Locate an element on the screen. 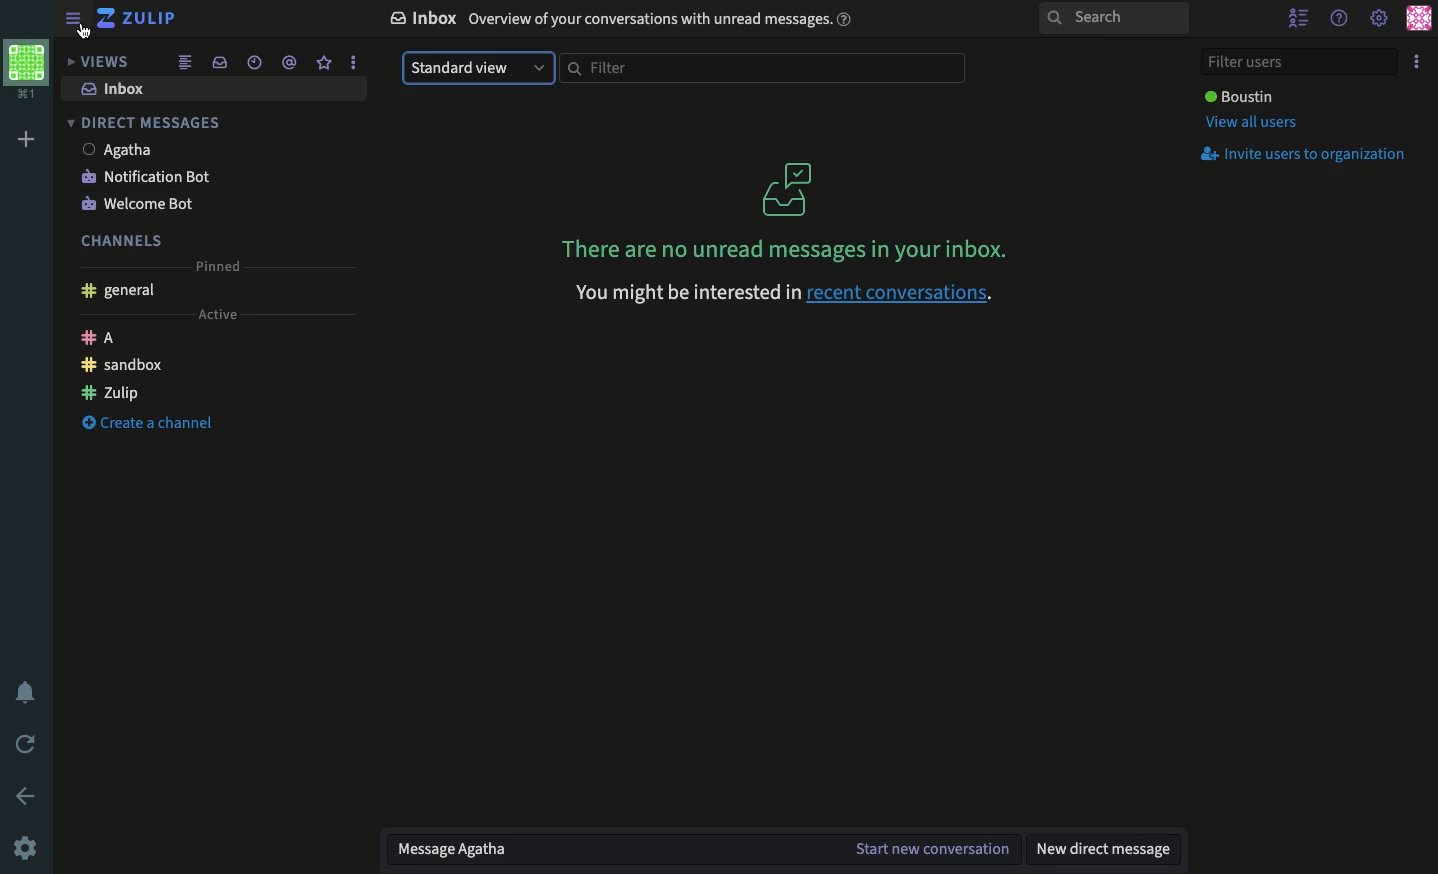  Hide menu is located at coordinates (74, 20).